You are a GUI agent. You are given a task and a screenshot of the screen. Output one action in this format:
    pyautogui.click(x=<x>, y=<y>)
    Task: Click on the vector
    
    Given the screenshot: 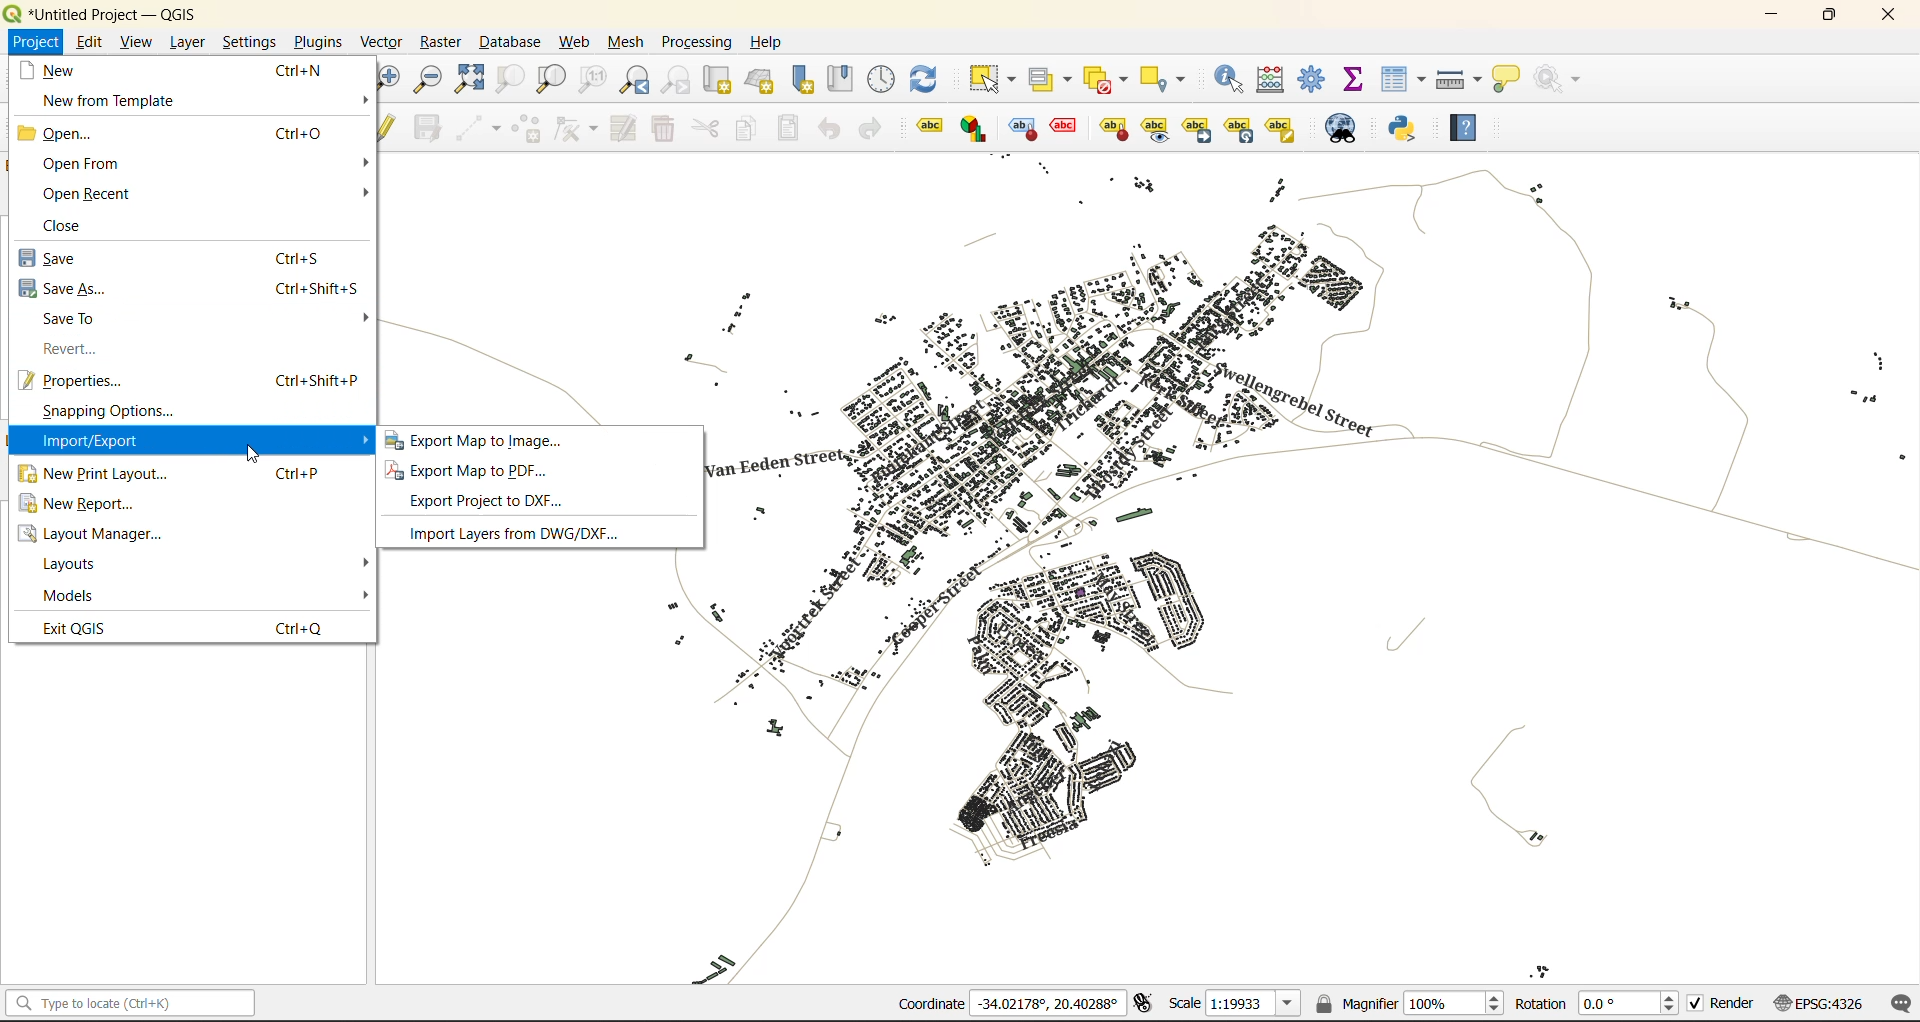 What is the action you would take?
    pyautogui.click(x=380, y=40)
    